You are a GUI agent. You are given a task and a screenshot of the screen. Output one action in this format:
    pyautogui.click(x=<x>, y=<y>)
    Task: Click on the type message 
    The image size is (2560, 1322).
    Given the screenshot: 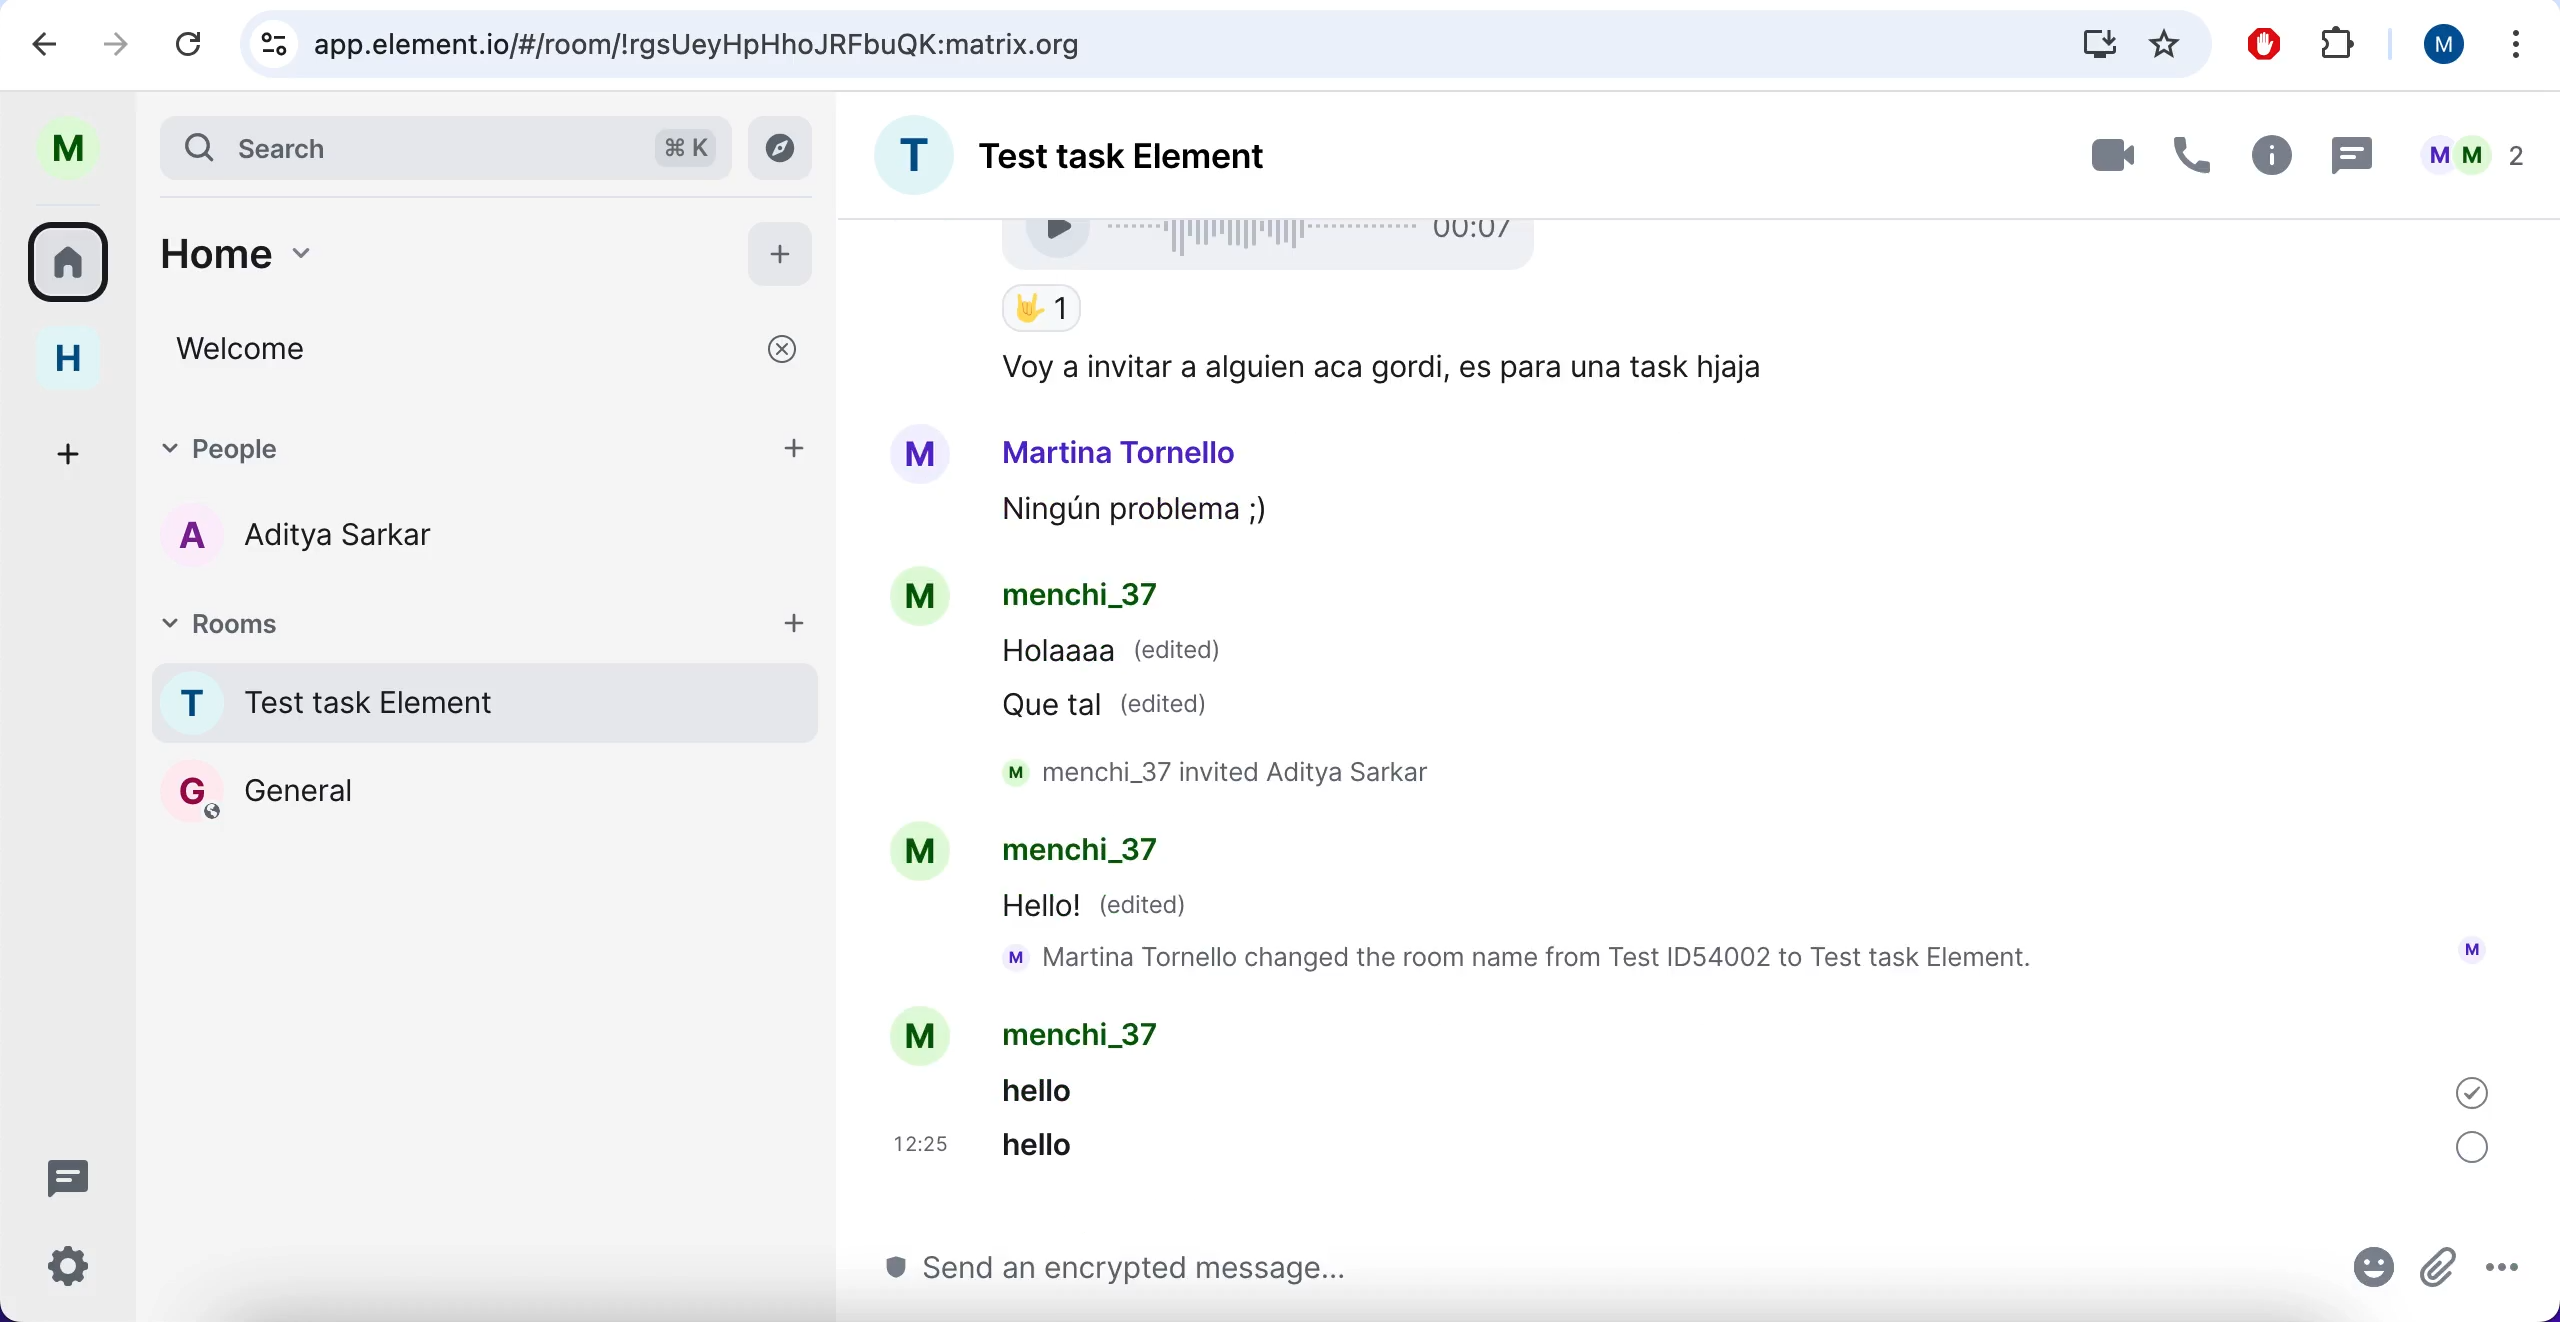 What is the action you would take?
    pyautogui.click(x=1133, y=1266)
    